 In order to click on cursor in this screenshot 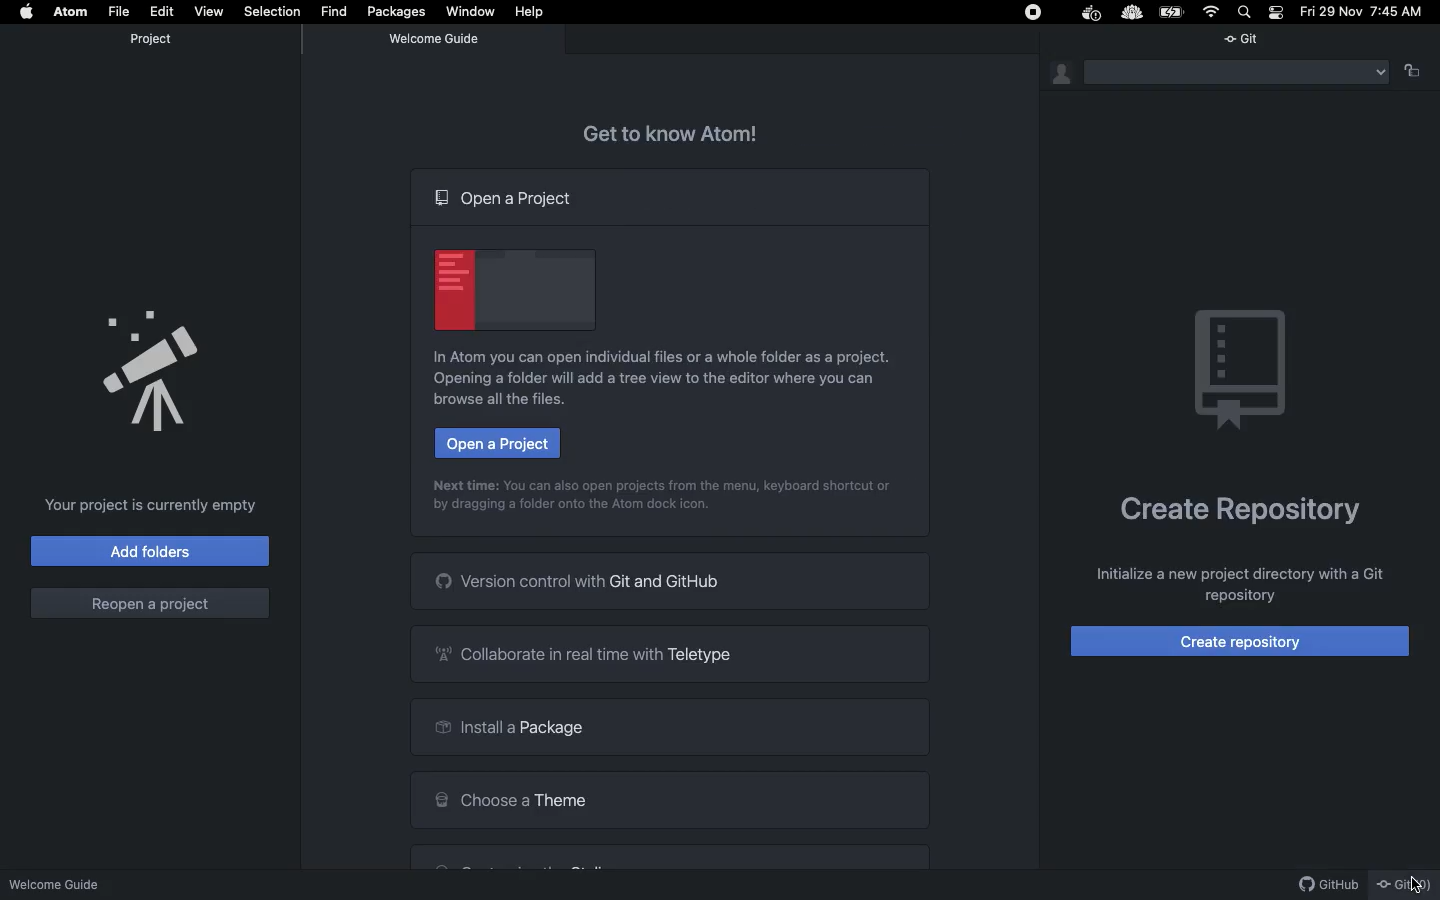, I will do `click(1414, 882)`.